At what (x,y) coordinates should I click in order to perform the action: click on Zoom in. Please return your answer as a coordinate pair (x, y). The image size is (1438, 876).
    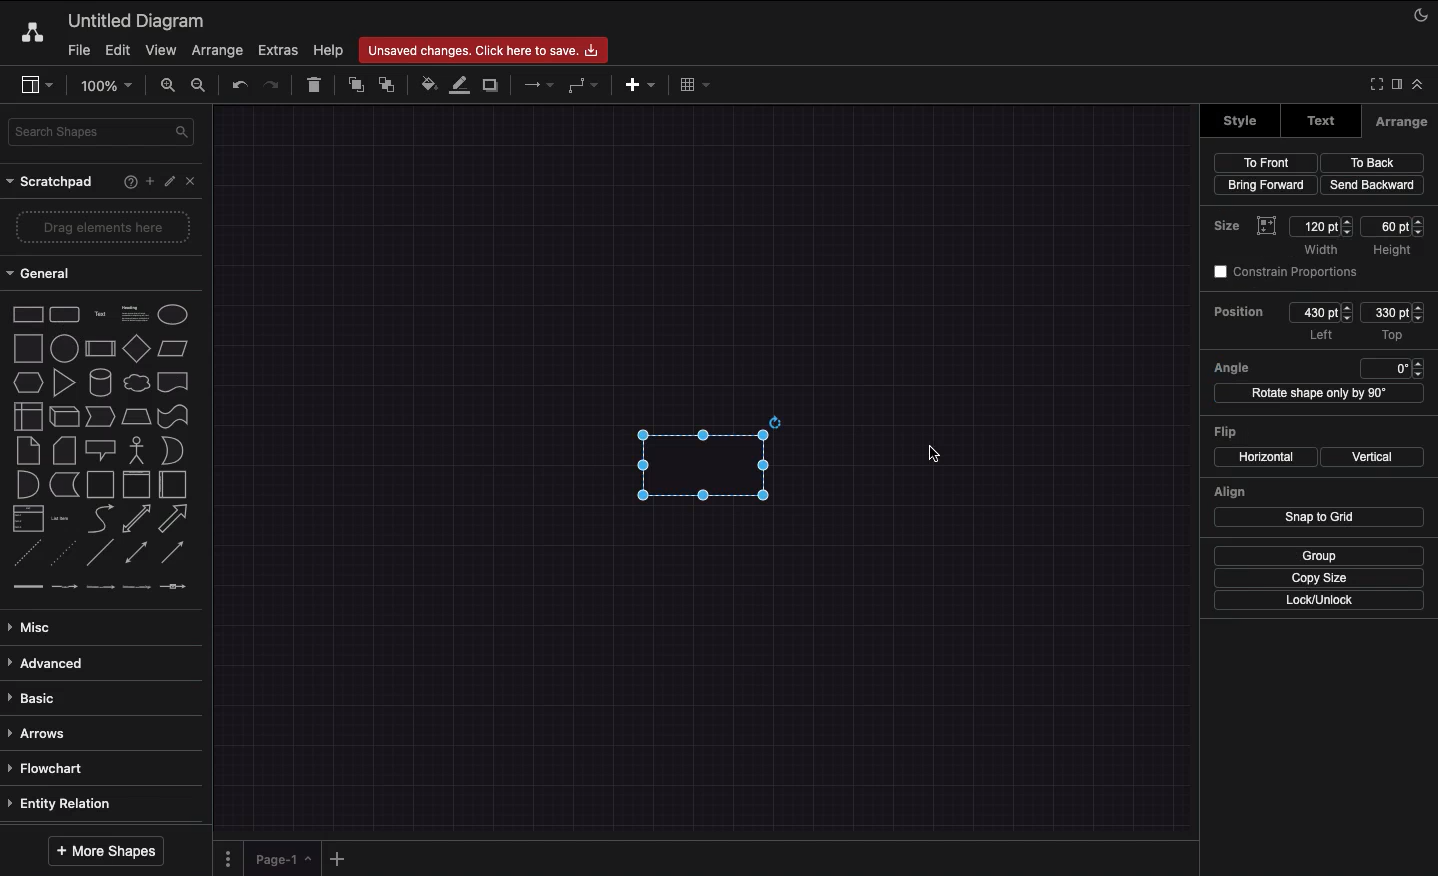
    Looking at the image, I should click on (168, 85).